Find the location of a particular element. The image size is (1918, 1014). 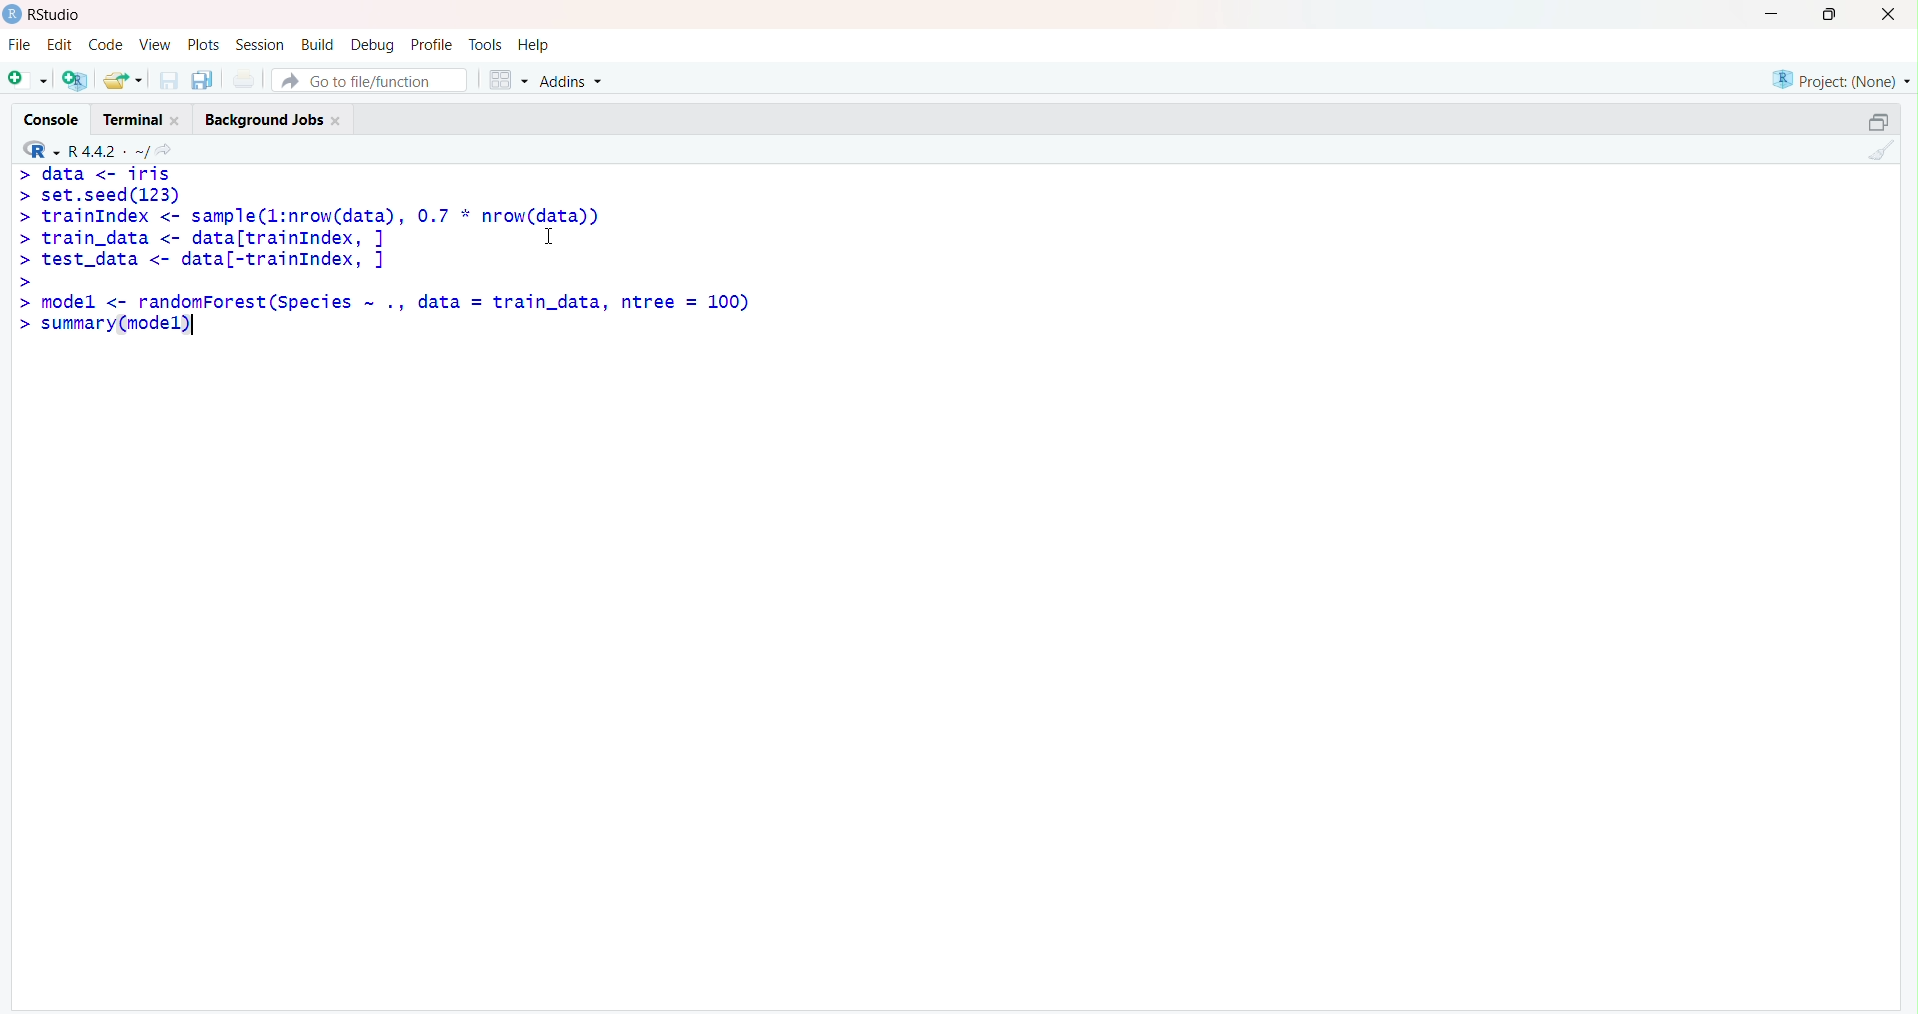

Edit is located at coordinates (60, 42).